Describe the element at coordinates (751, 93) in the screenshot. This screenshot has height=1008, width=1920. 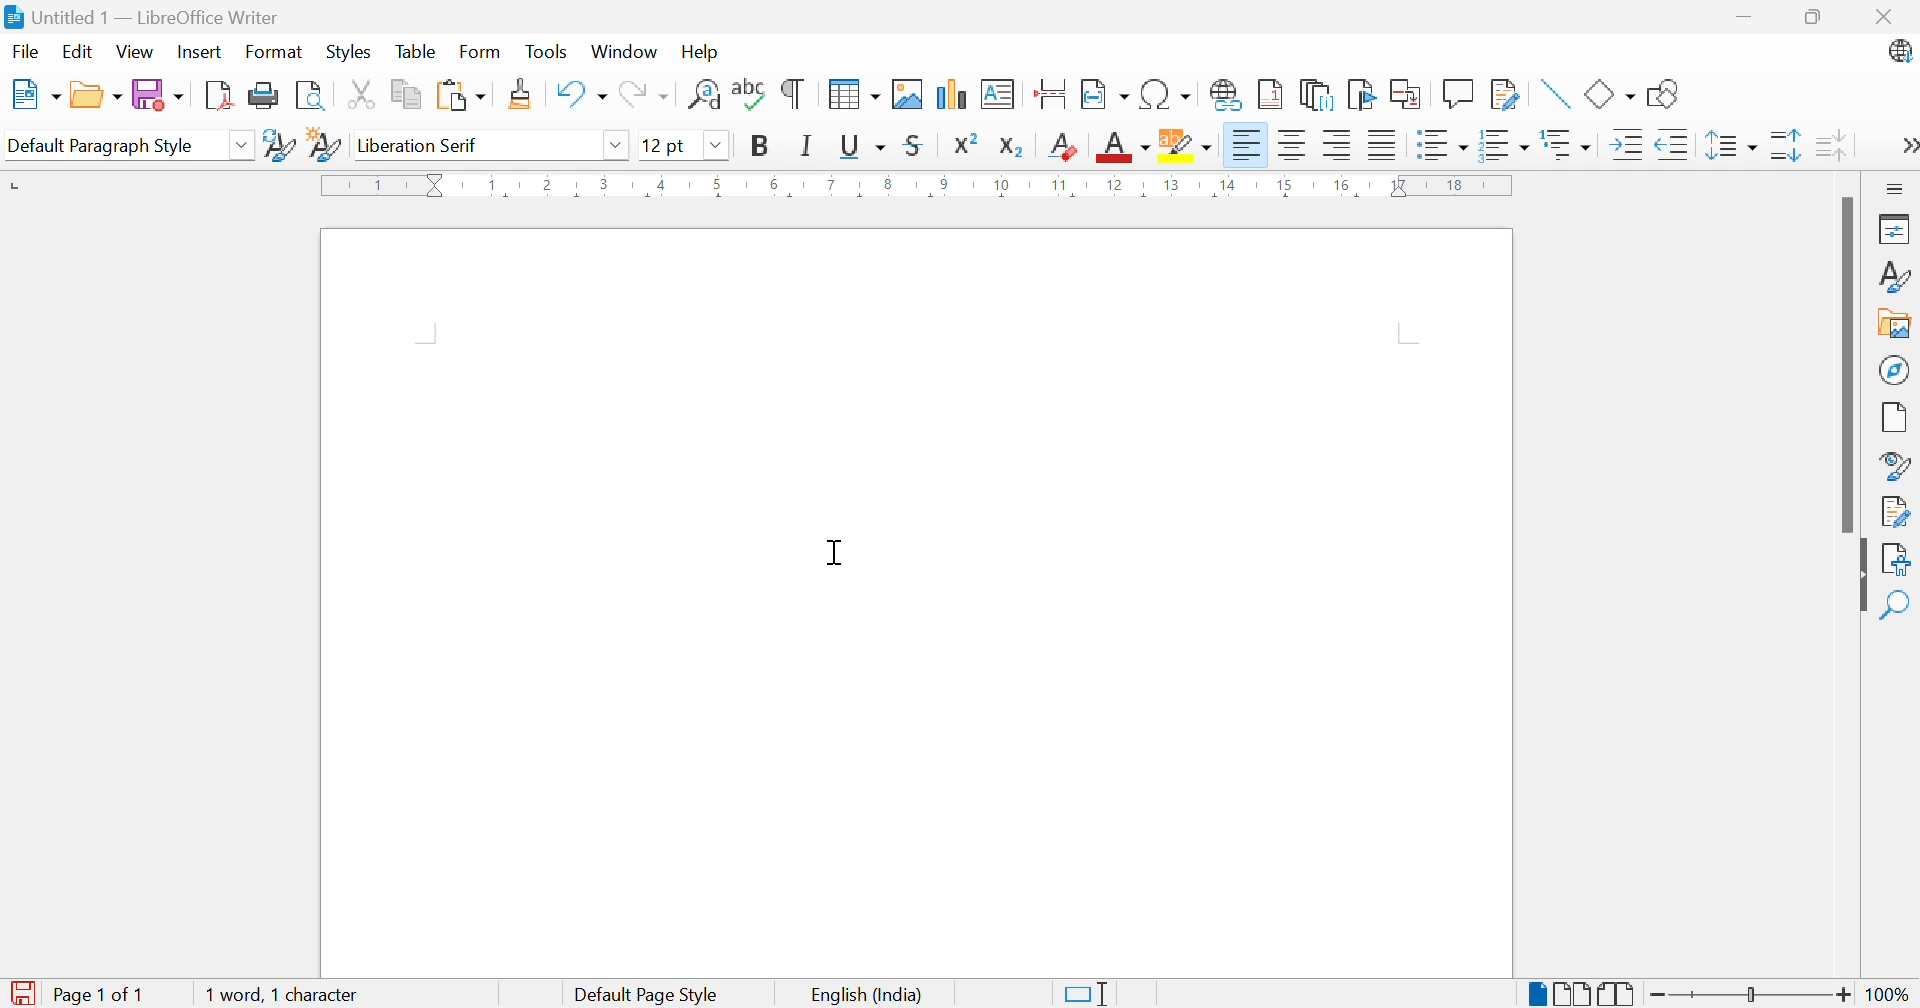
I see `Check spelling` at that location.